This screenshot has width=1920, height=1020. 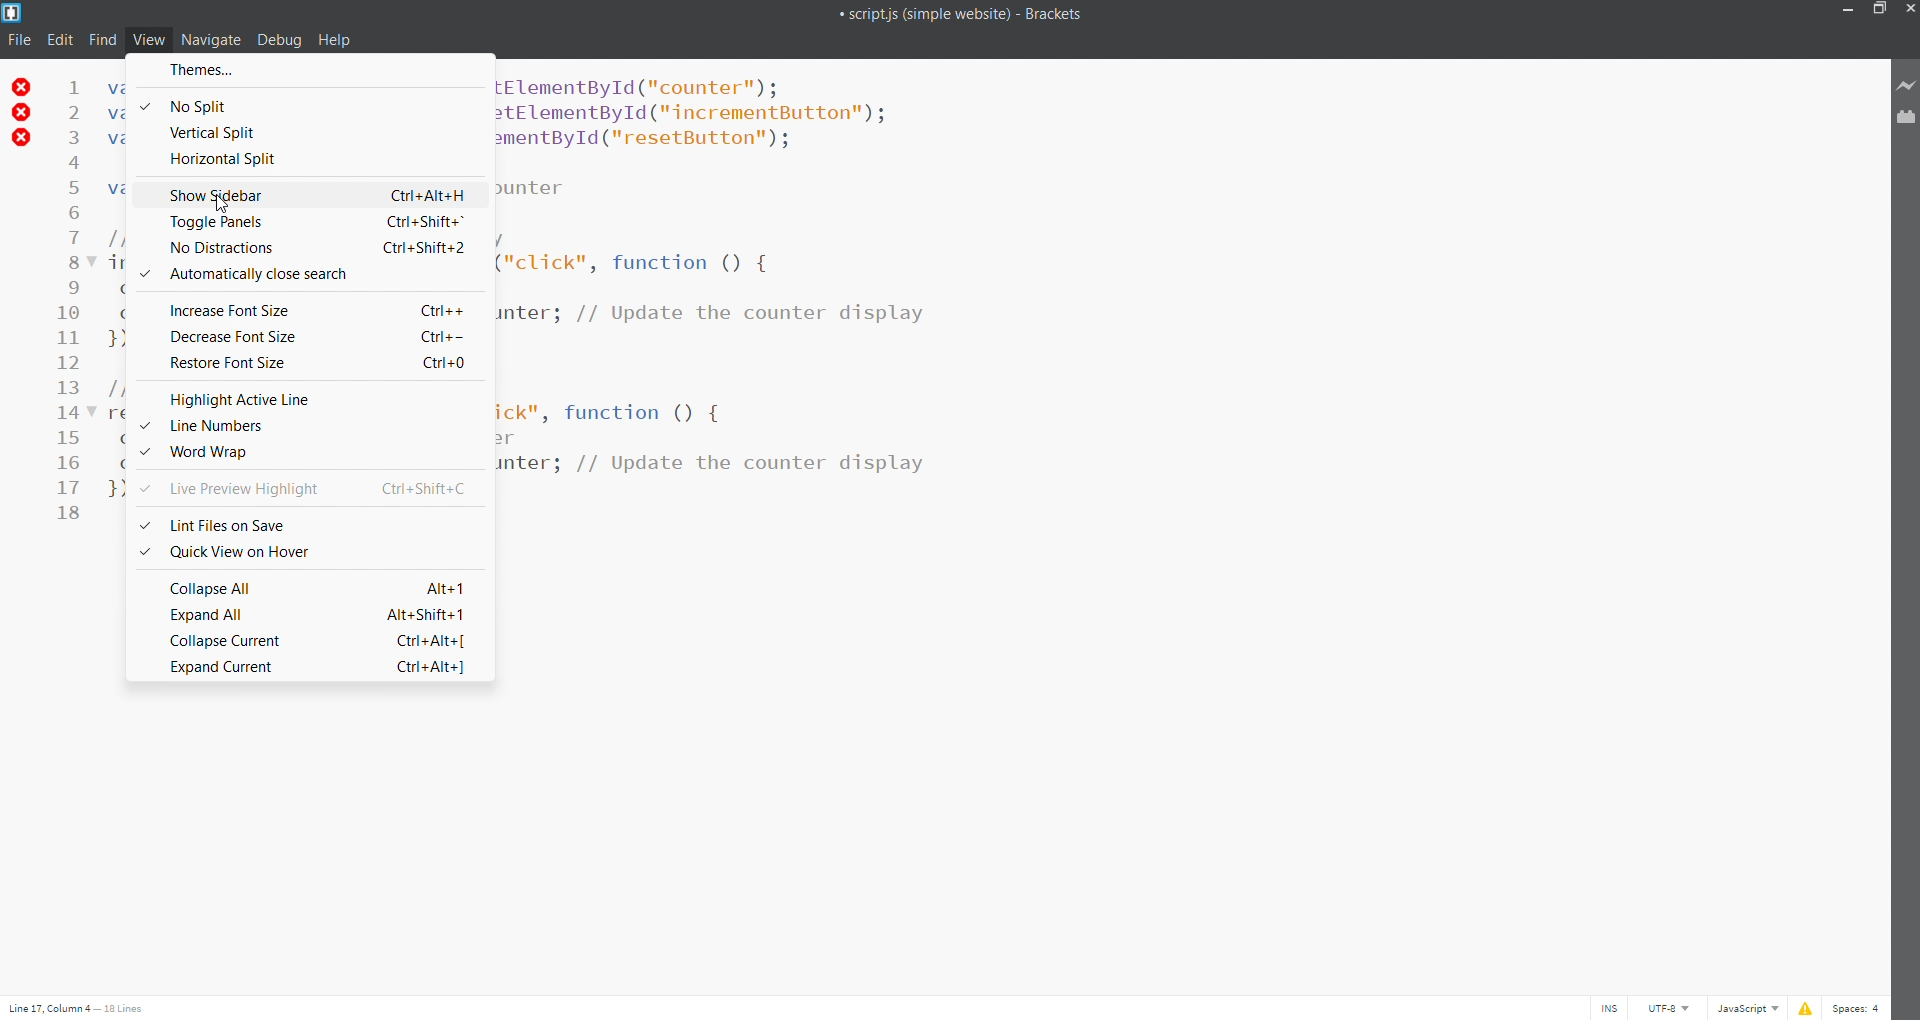 I want to click on collapse all, so click(x=303, y=586).